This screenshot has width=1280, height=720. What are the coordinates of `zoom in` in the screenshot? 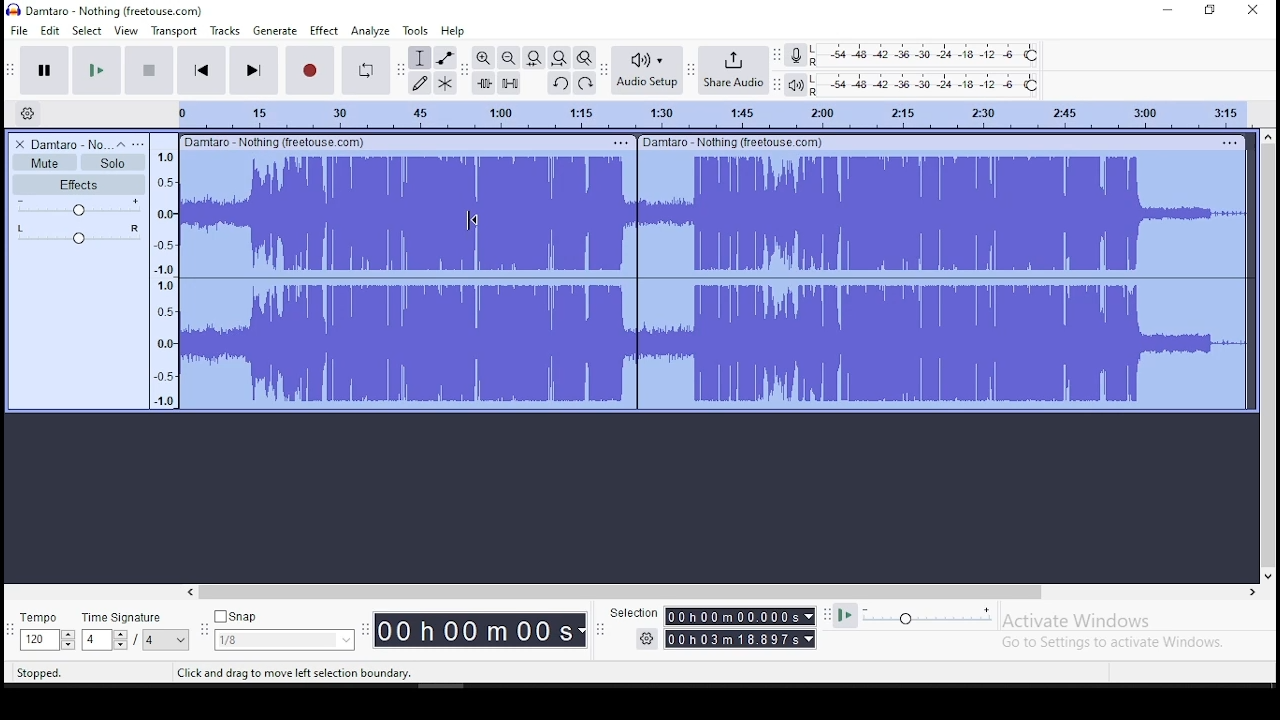 It's located at (483, 56).